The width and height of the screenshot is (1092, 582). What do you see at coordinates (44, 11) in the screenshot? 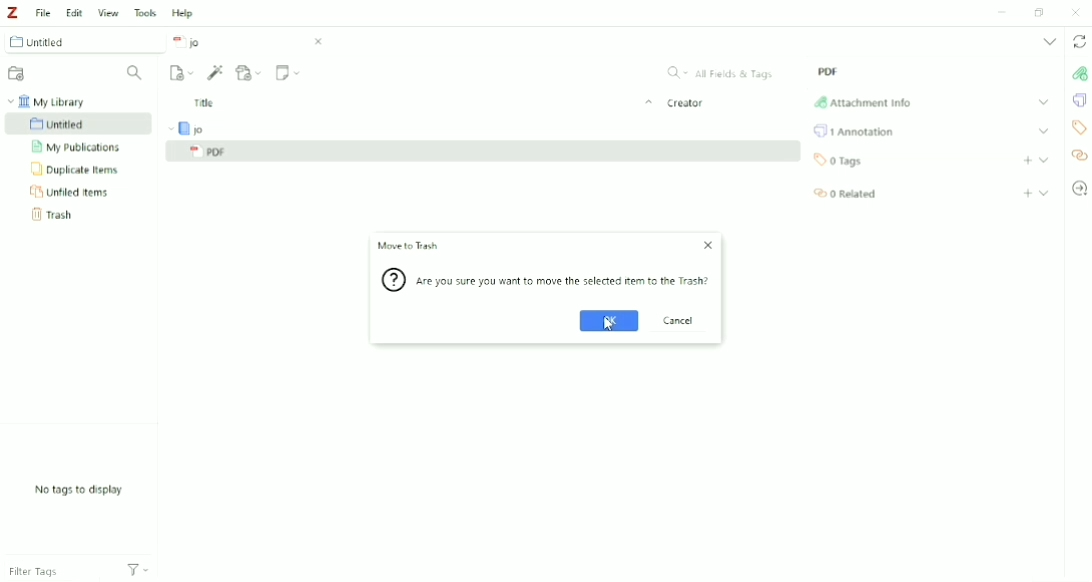
I see `File` at bounding box center [44, 11].